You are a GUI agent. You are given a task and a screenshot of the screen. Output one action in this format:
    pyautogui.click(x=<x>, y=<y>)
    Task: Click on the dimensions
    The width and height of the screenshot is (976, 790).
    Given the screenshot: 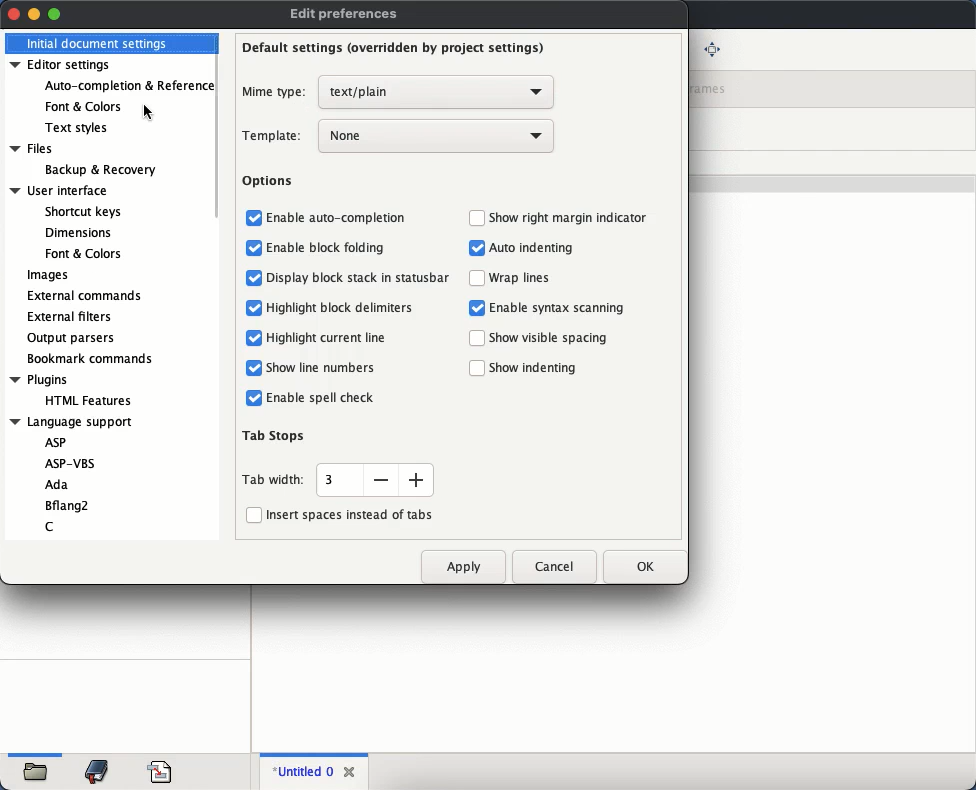 What is the action you would take?
    pyautogui.click(x=78, y=232)
    